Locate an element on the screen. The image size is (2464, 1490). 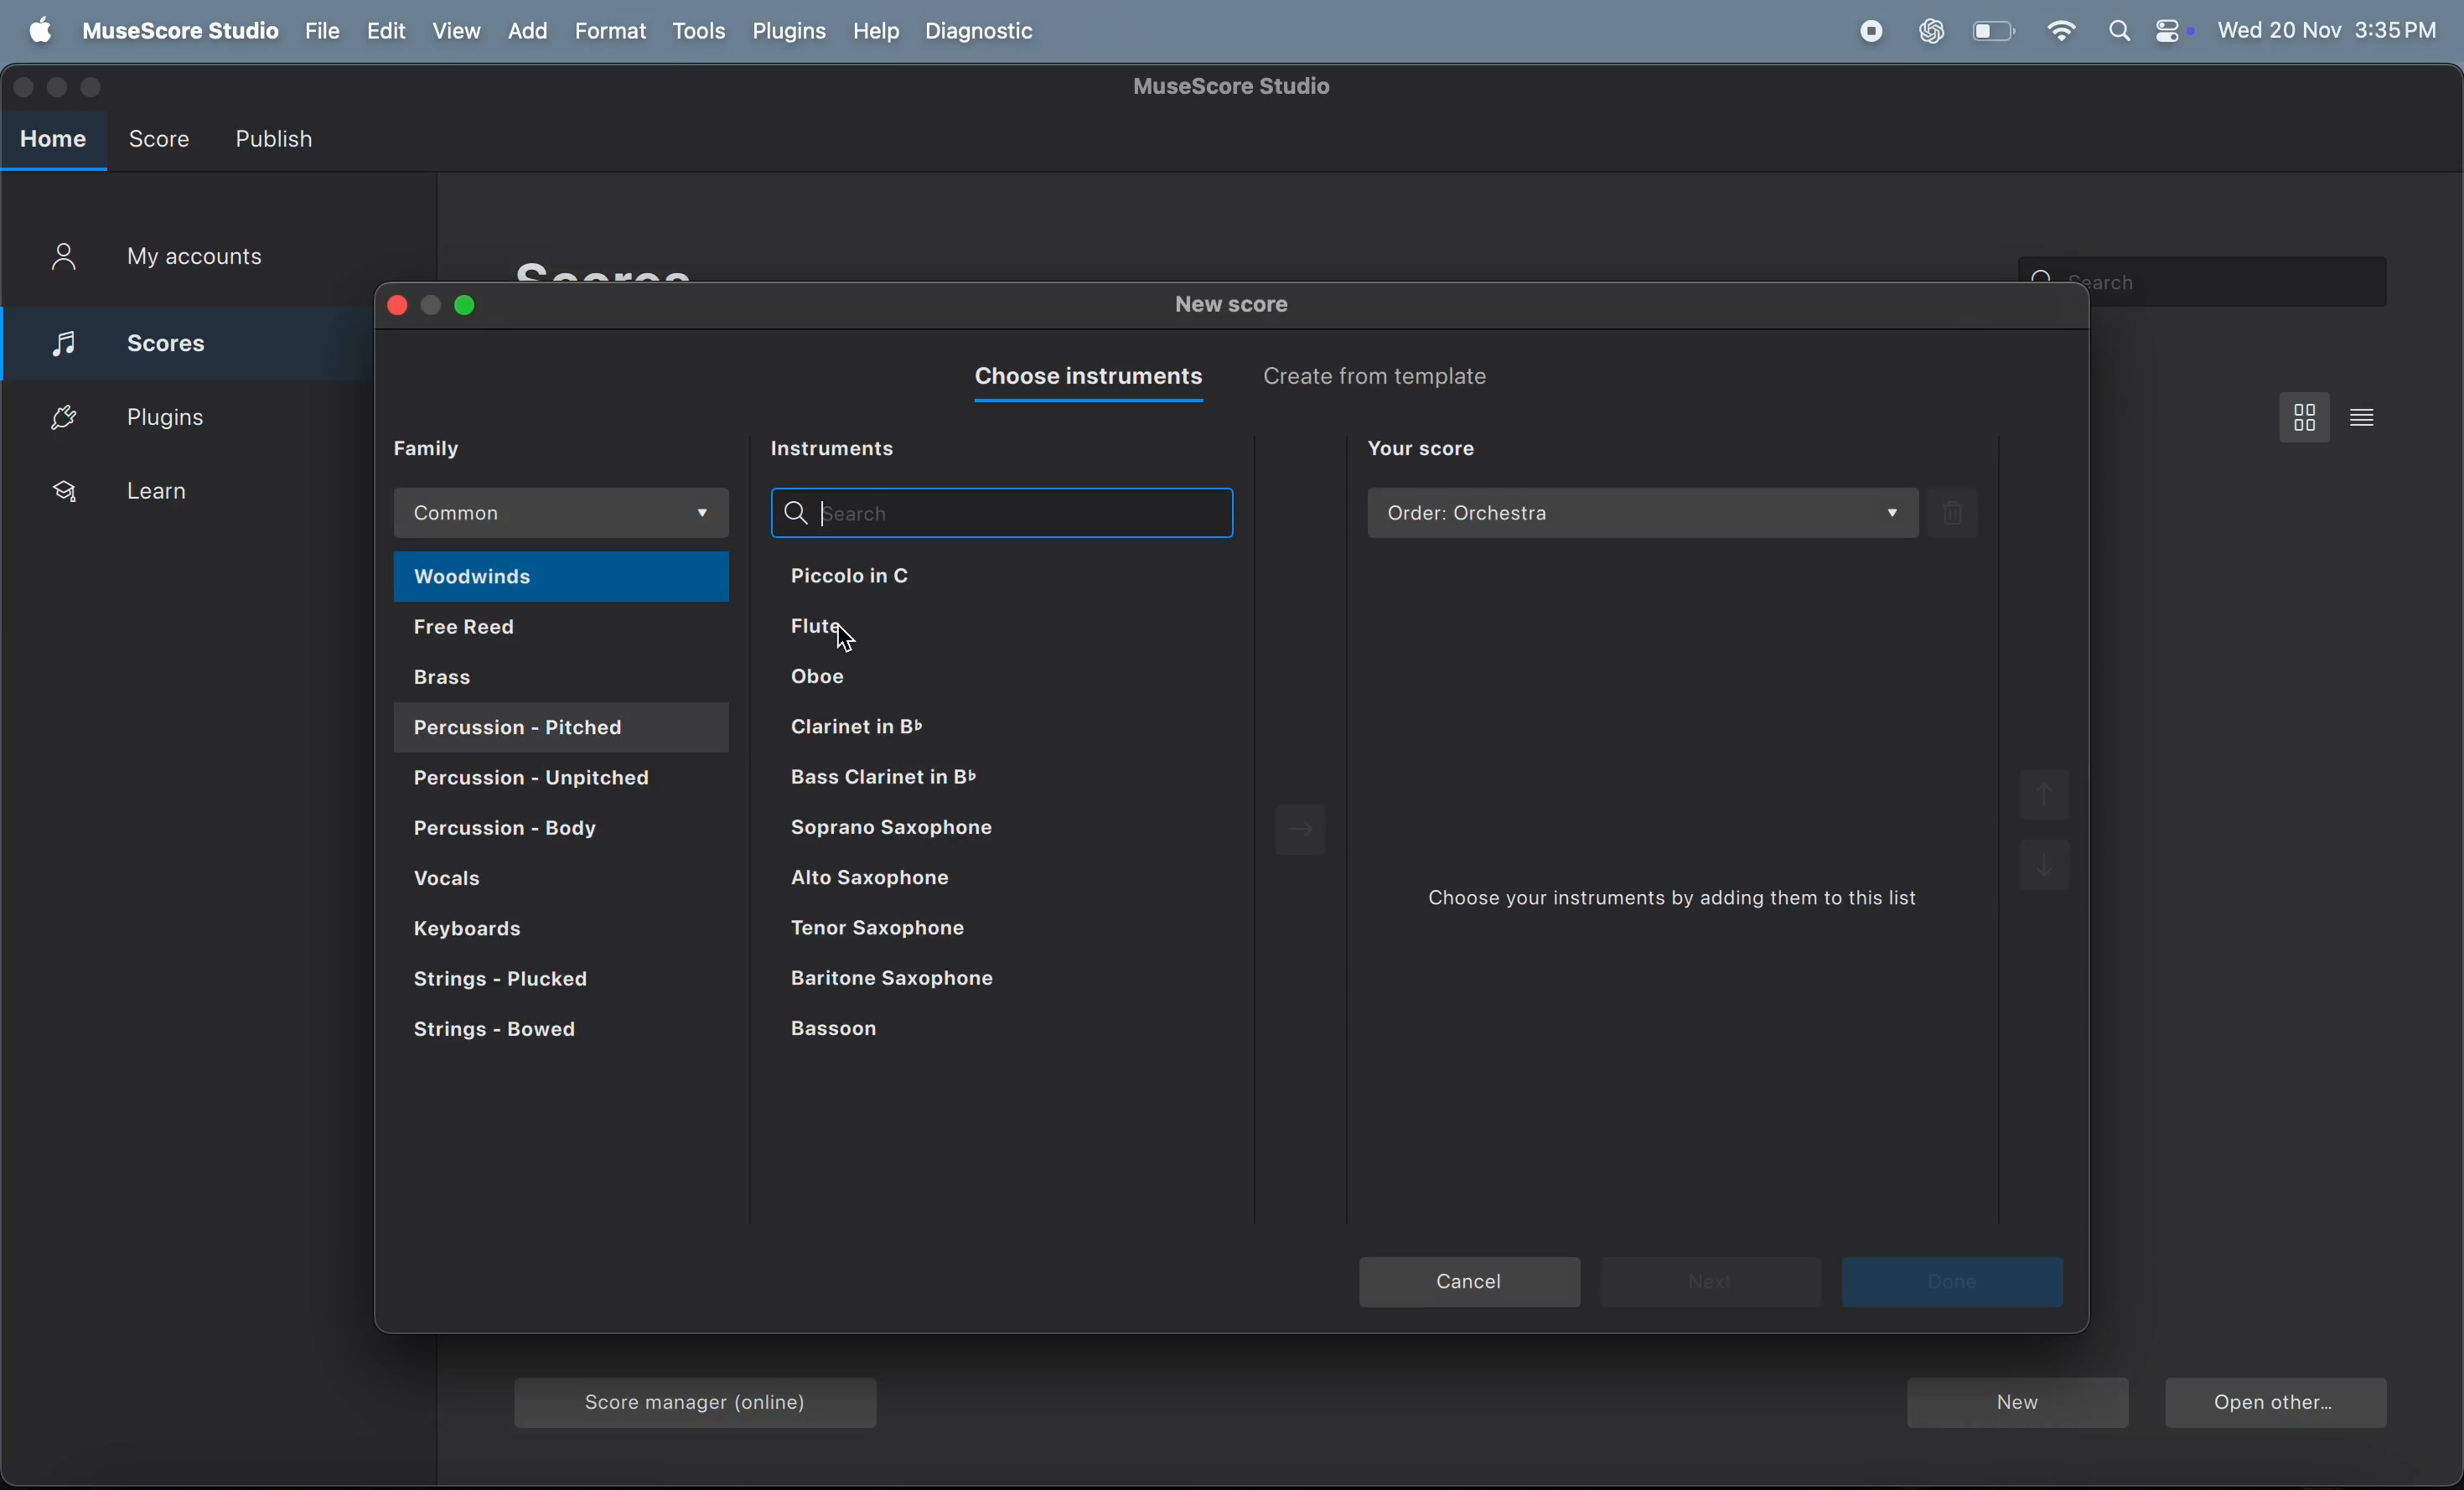
apple menu is located at coordinates (34, 32).